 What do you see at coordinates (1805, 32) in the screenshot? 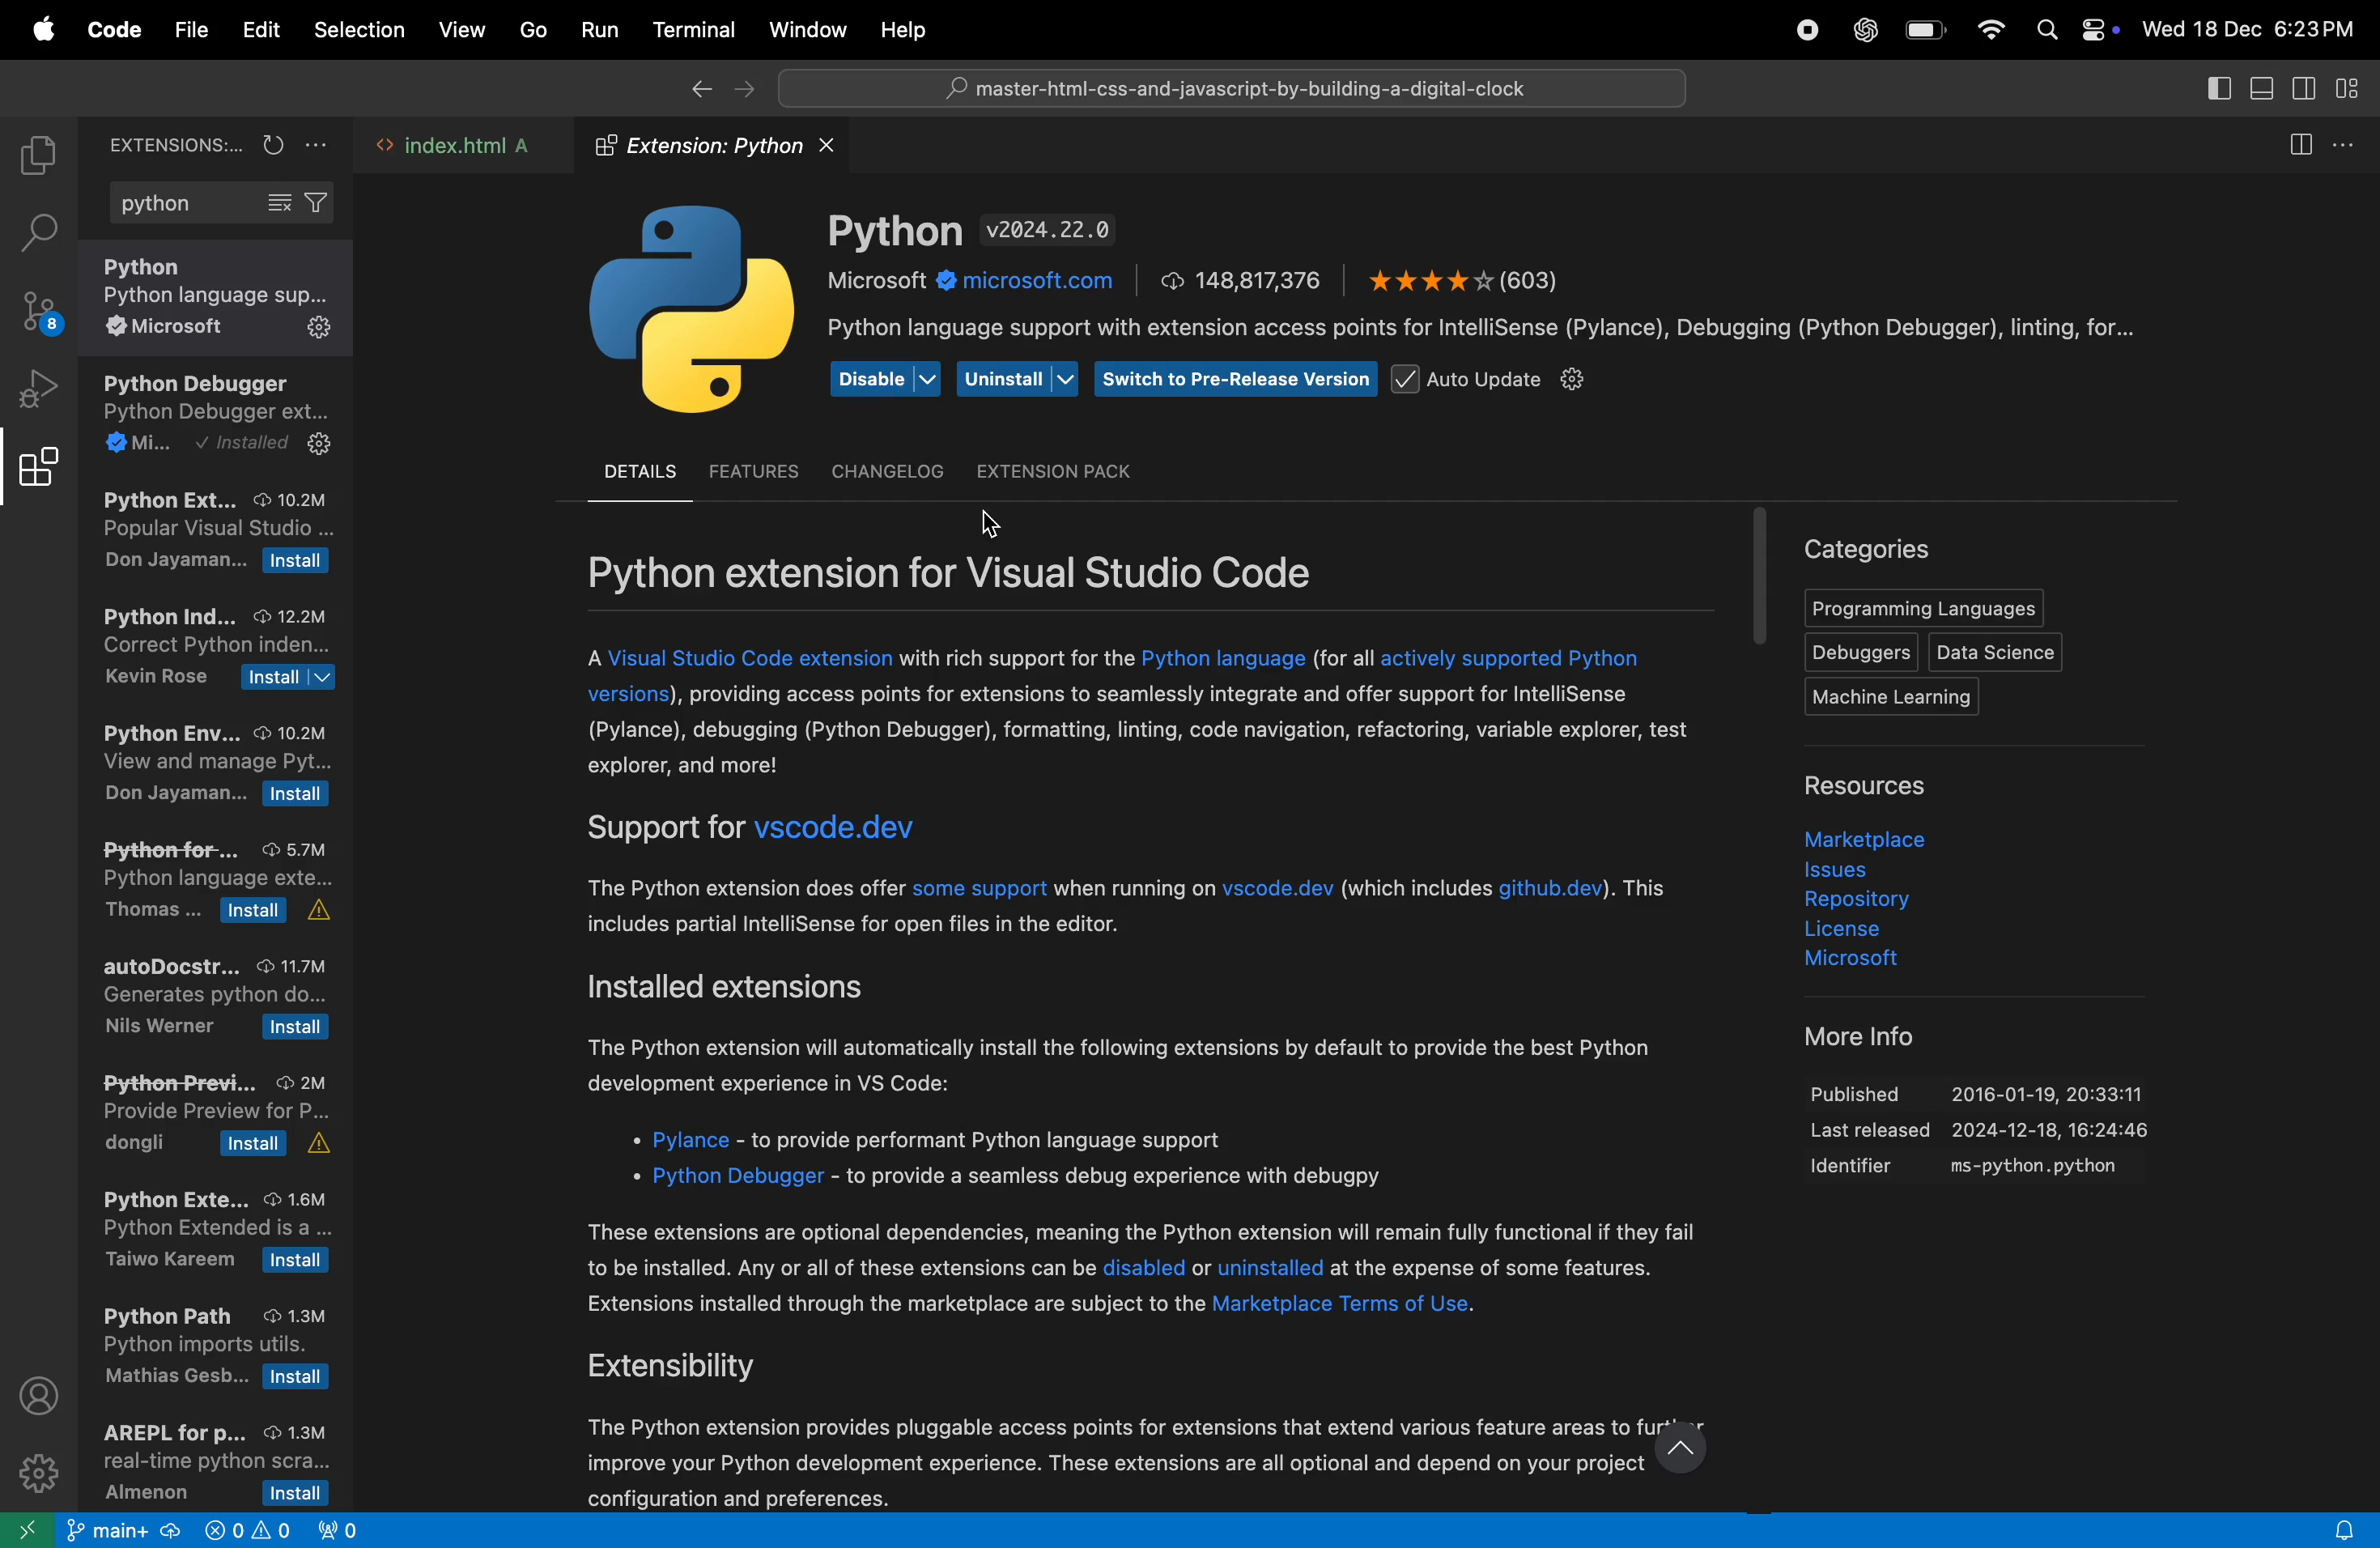
I see `record` at bounding box center [1805, 32].